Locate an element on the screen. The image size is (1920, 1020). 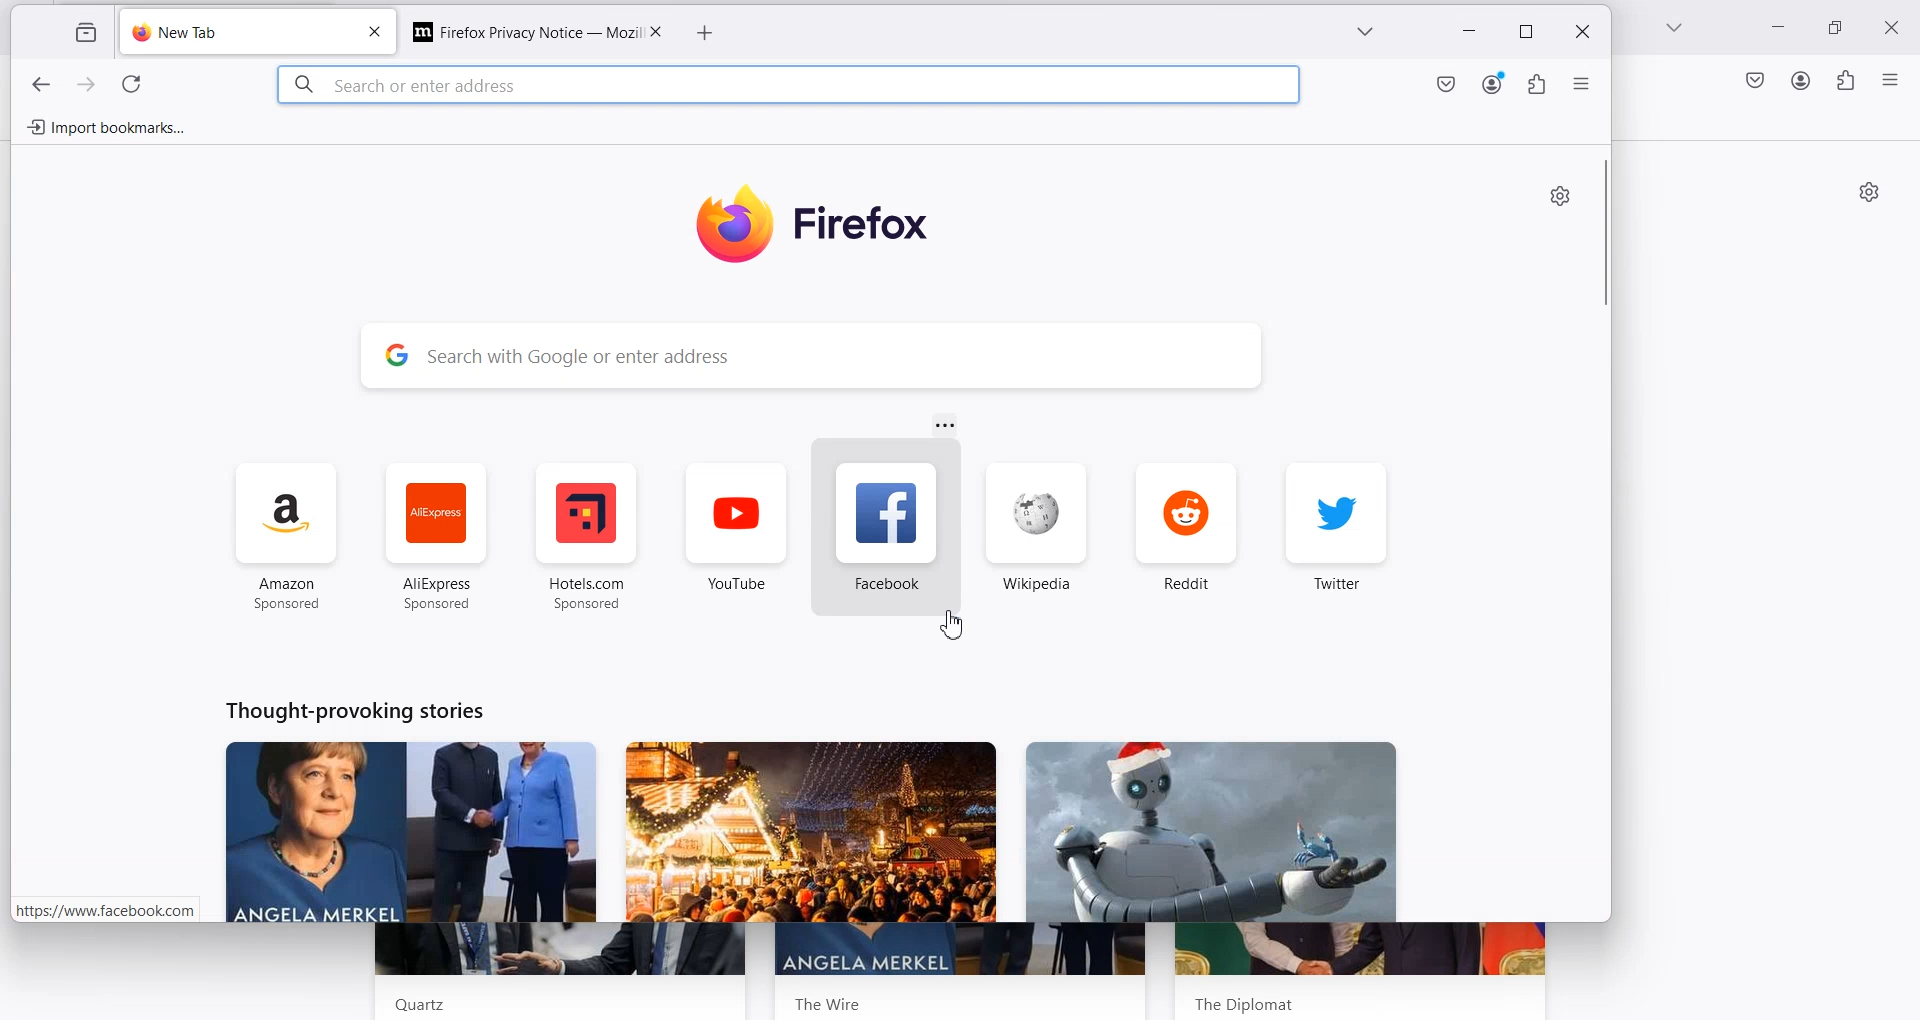
Save to Pocket is located at coordinates (1753, 80).